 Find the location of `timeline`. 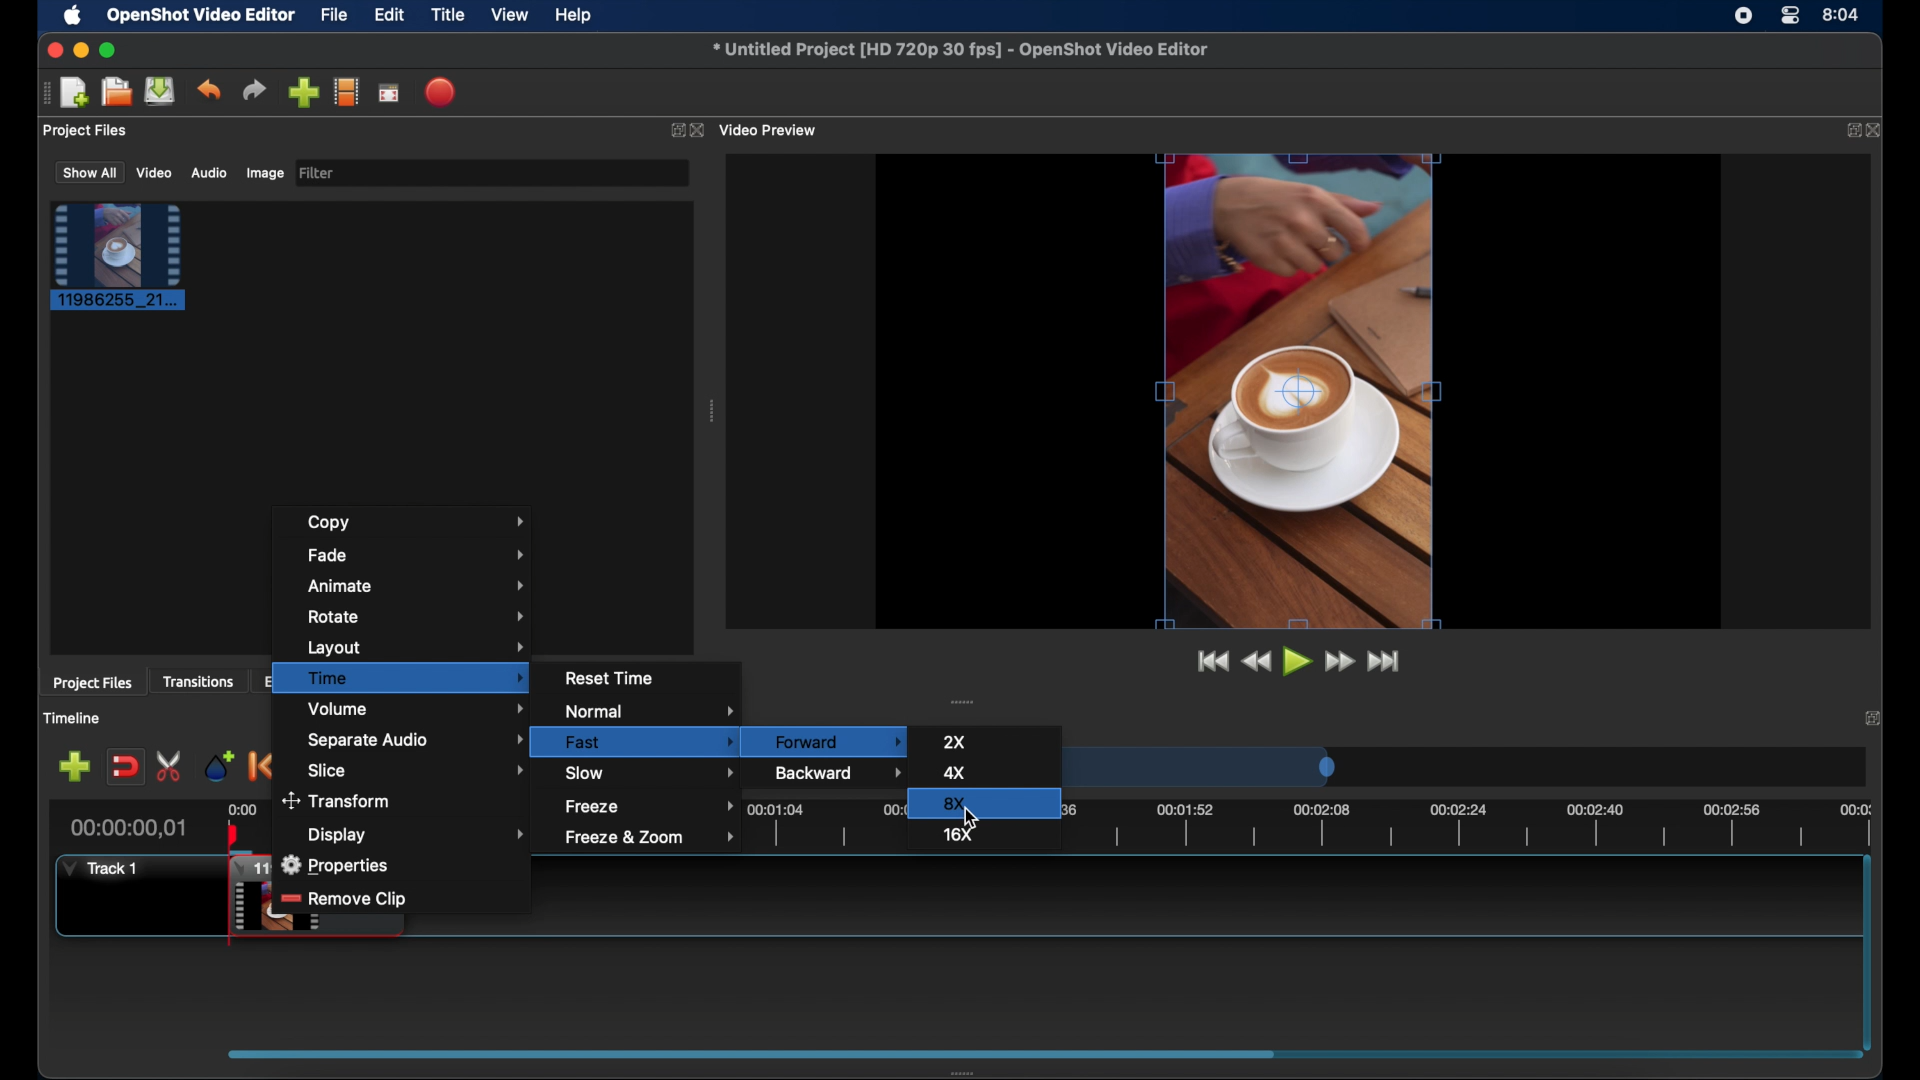

timeline is located at coordinates (1497, 823).